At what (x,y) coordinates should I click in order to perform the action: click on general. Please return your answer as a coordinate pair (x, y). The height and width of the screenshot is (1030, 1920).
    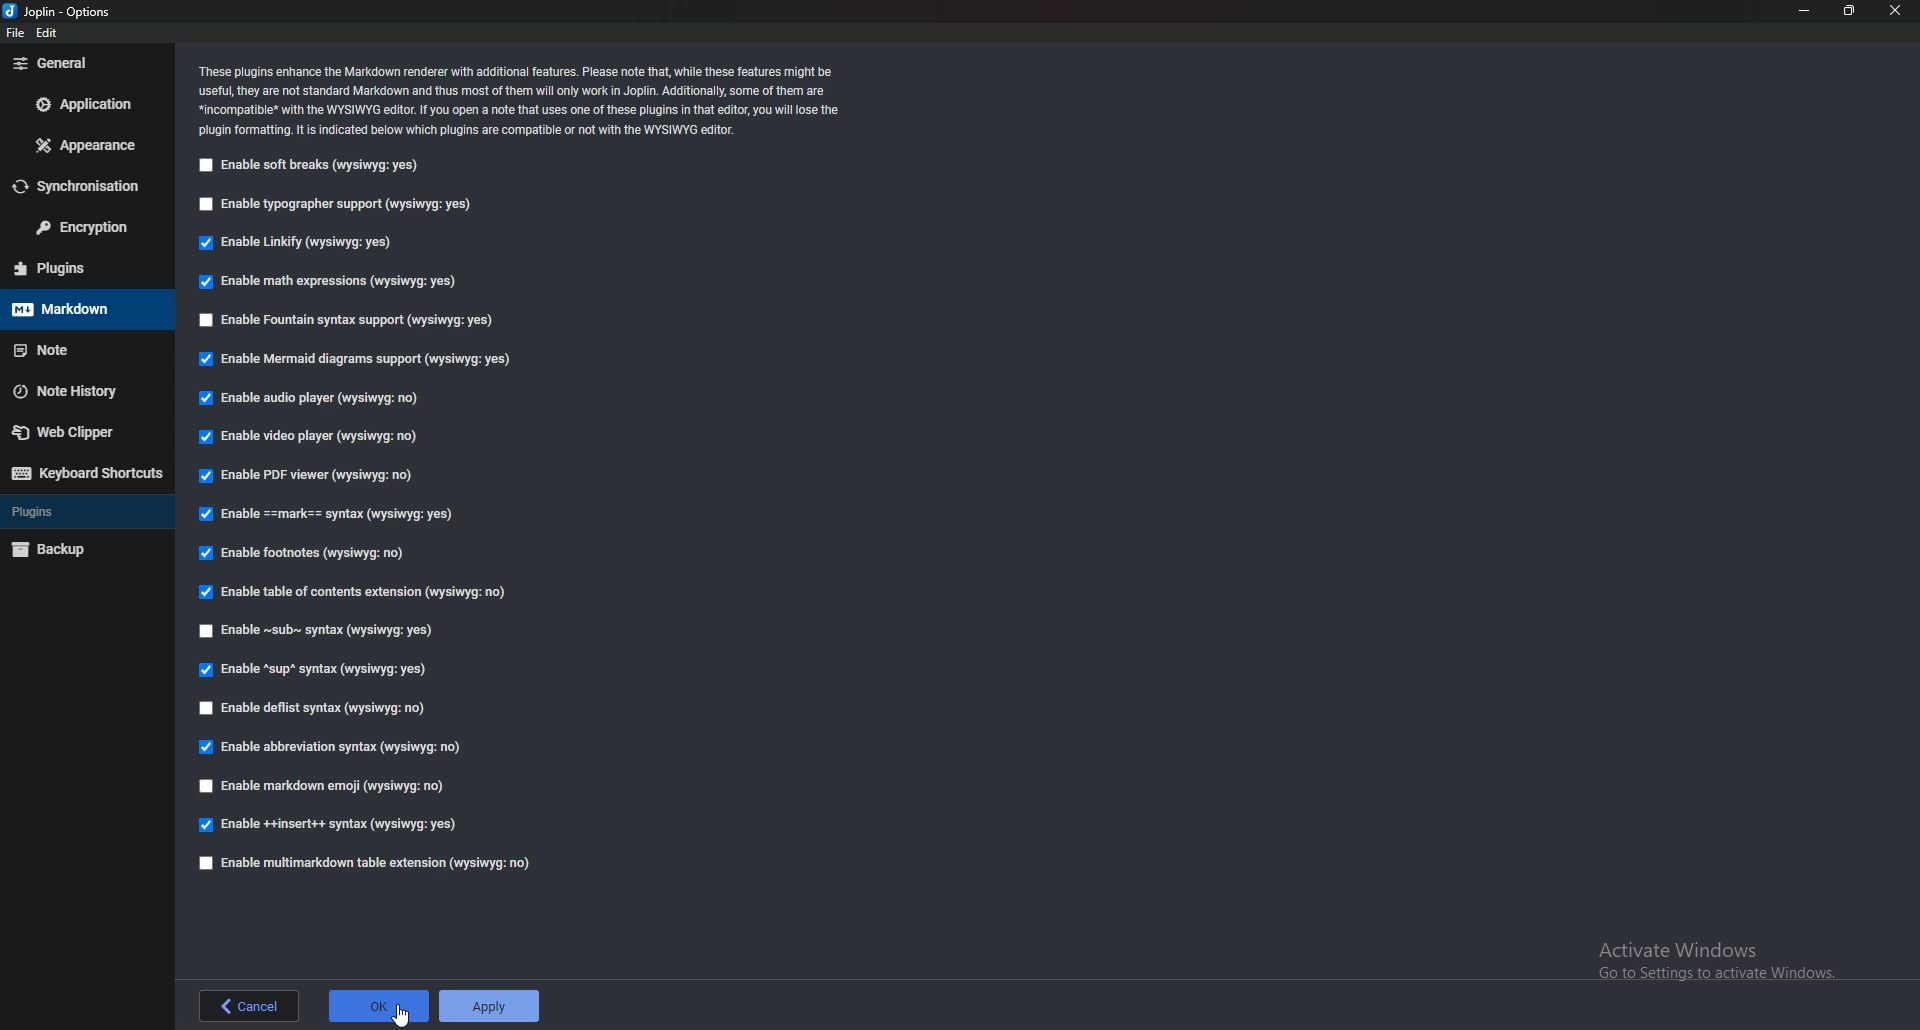
    Looking at the image, I should click on (84, 67).